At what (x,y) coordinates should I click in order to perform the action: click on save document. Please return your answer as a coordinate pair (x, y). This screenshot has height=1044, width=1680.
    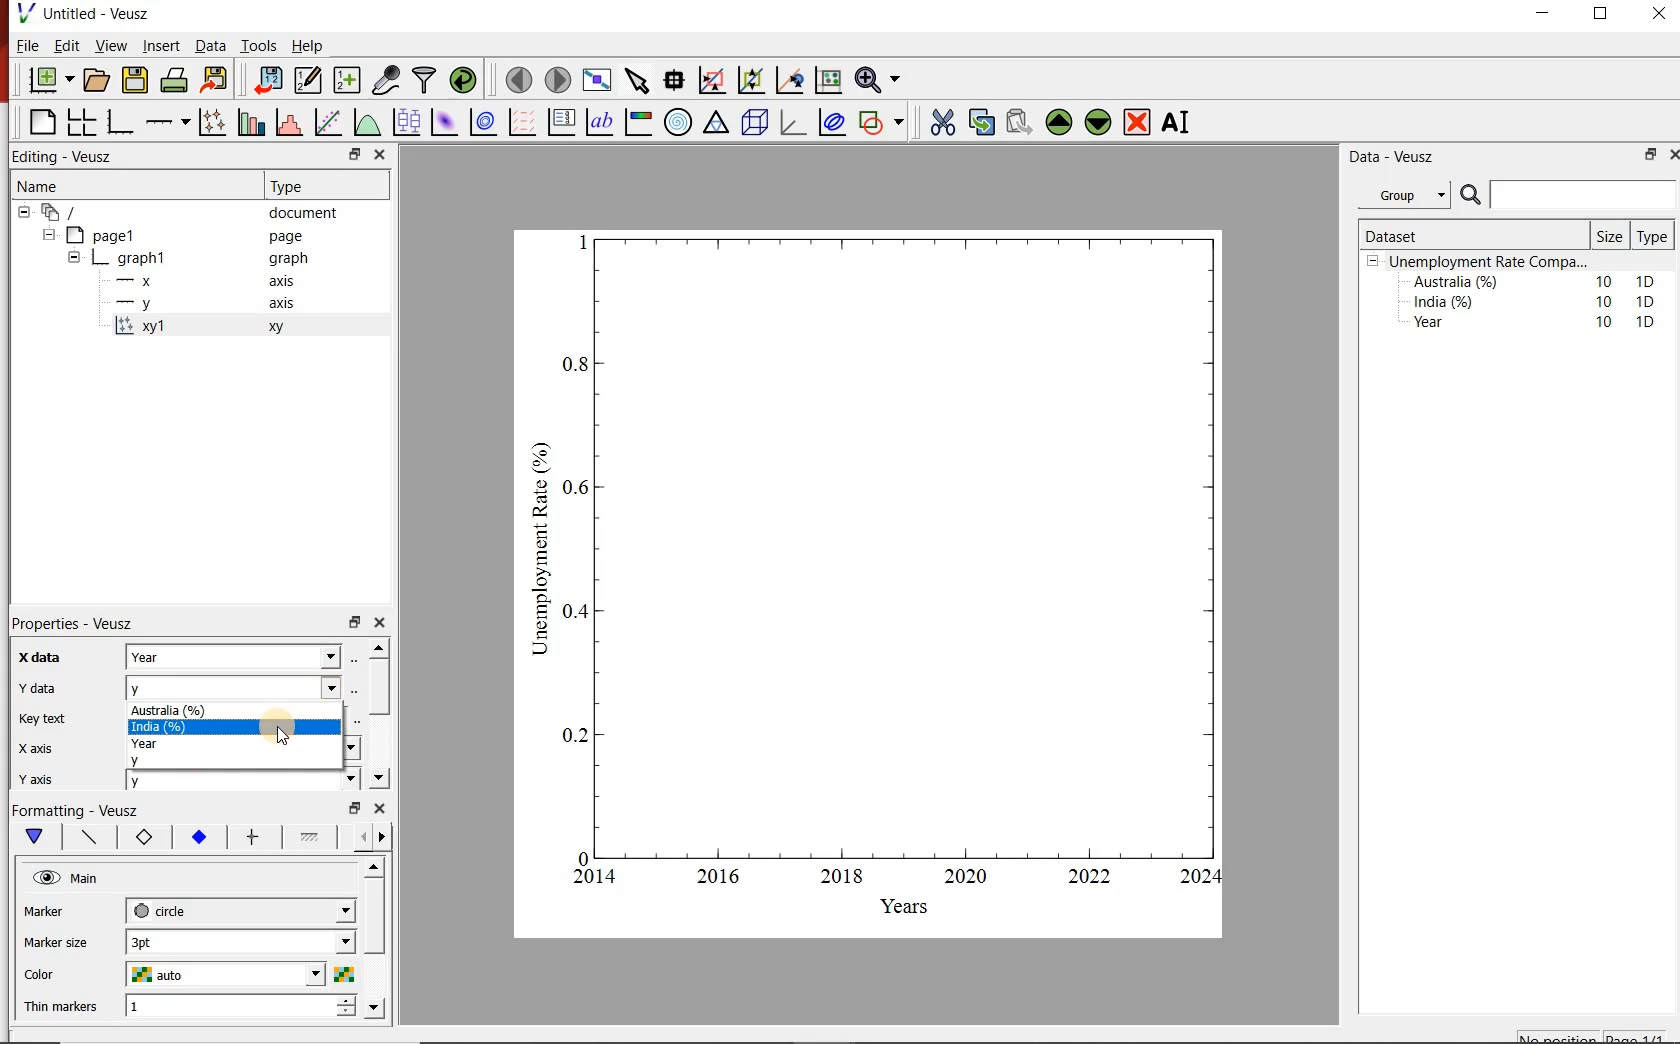
    Looking at the image, I should click on (135, 79).